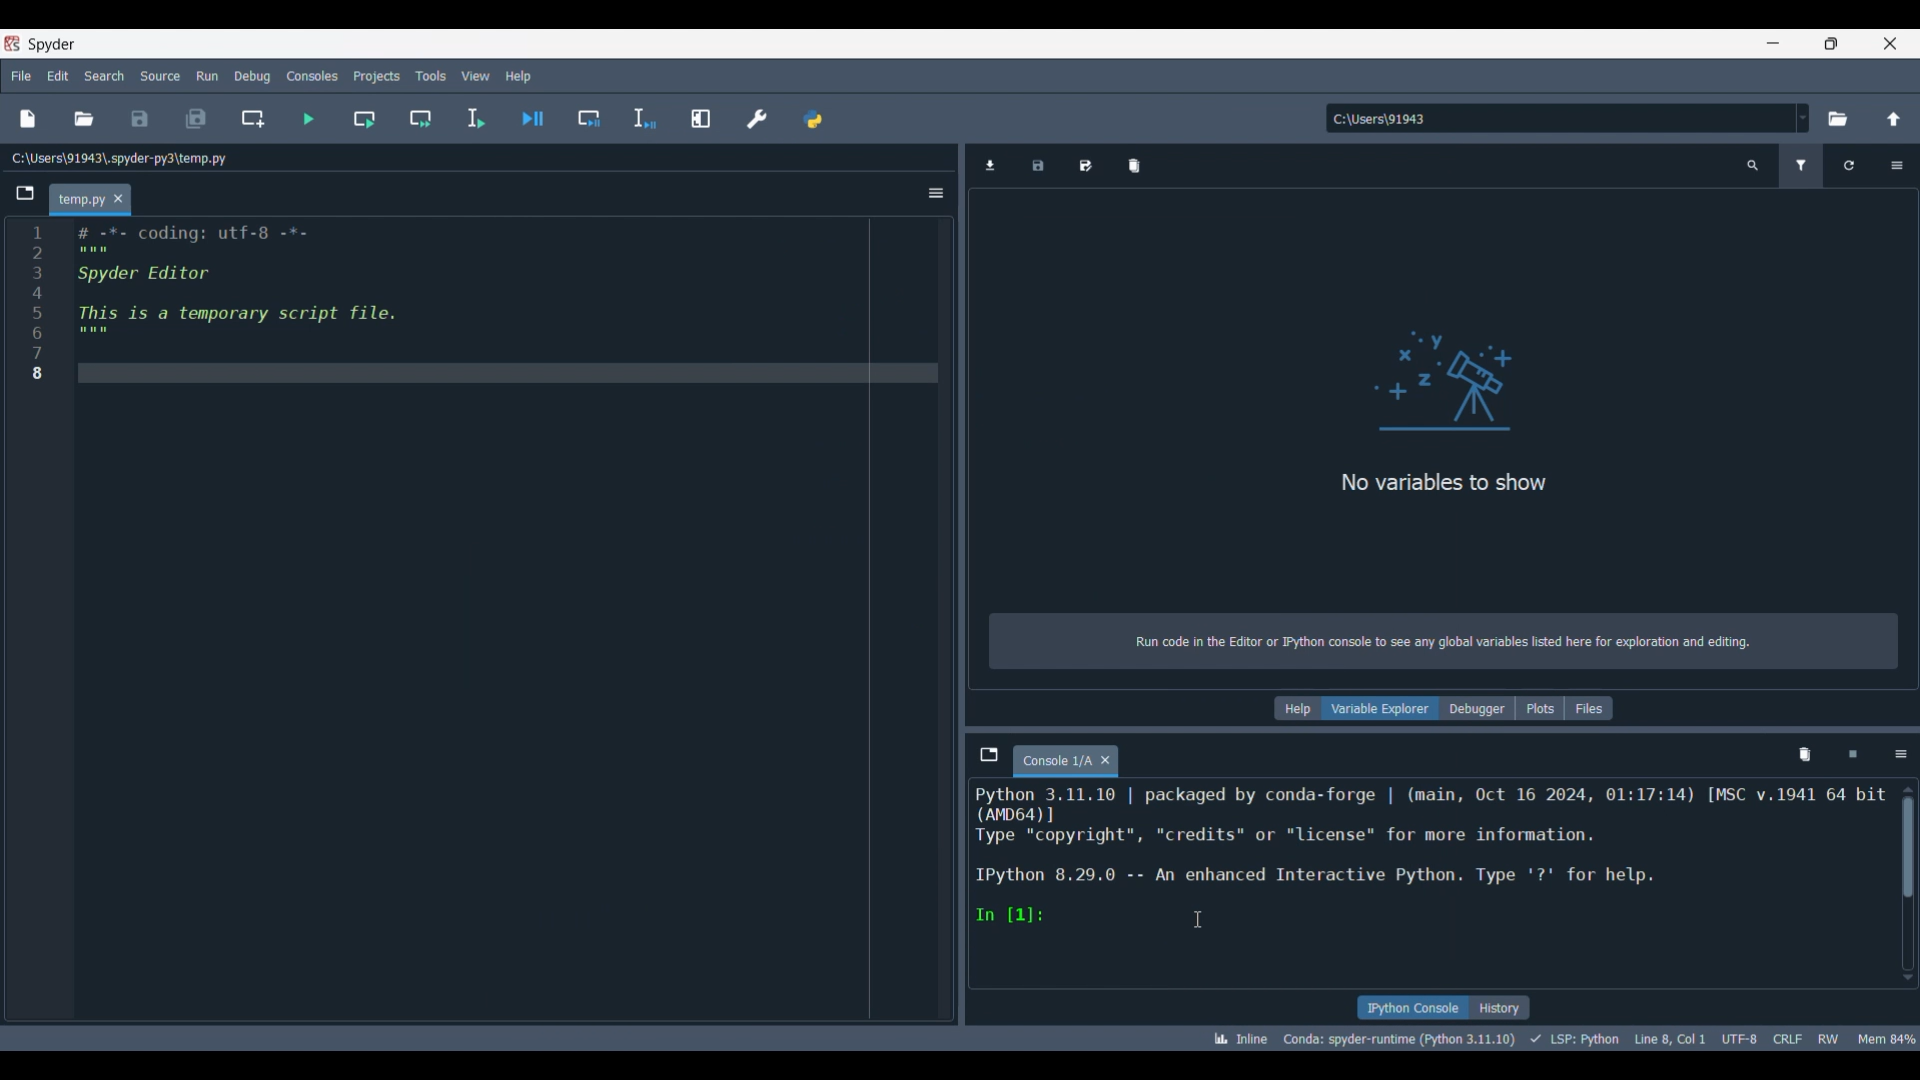 This screenshot has width=1920, height=1080. Describe the element at coordinates (1589, 708) in the screenshot. I see `Files` at that location.